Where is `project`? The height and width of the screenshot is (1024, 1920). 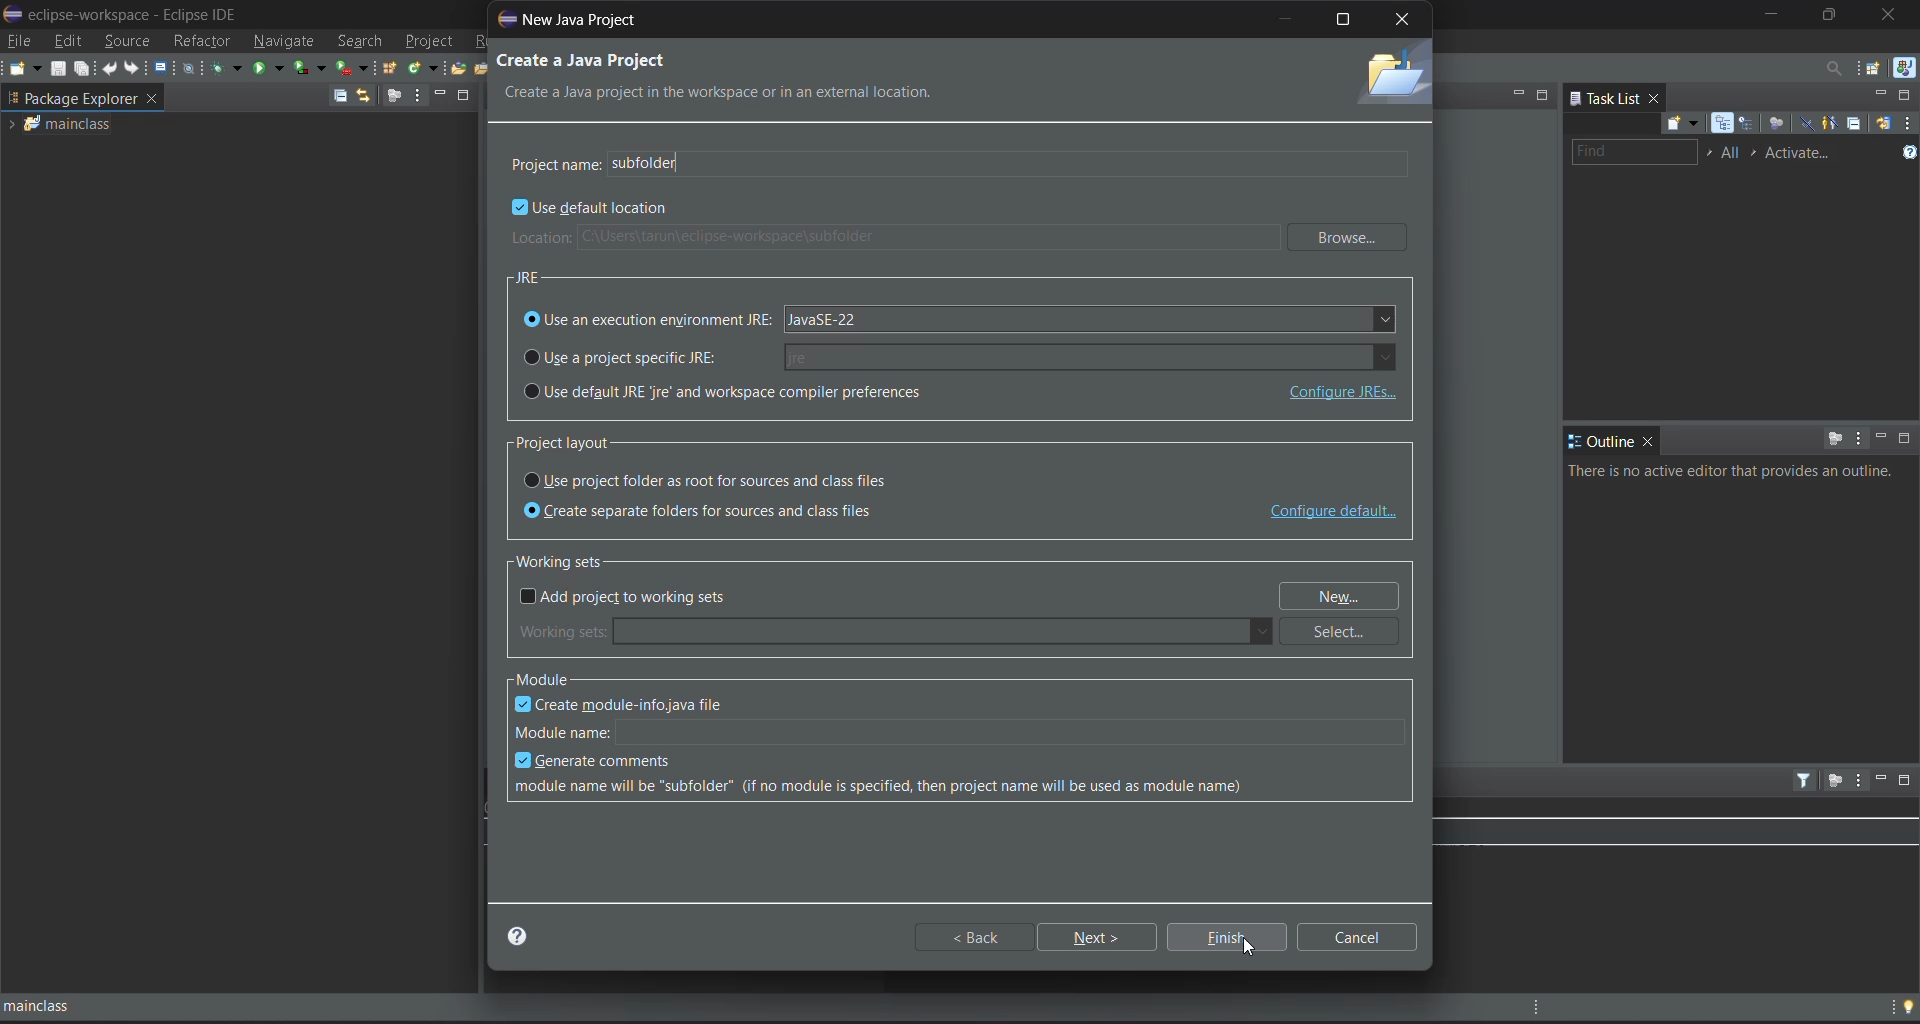
project is located at coordinates (430, 43).